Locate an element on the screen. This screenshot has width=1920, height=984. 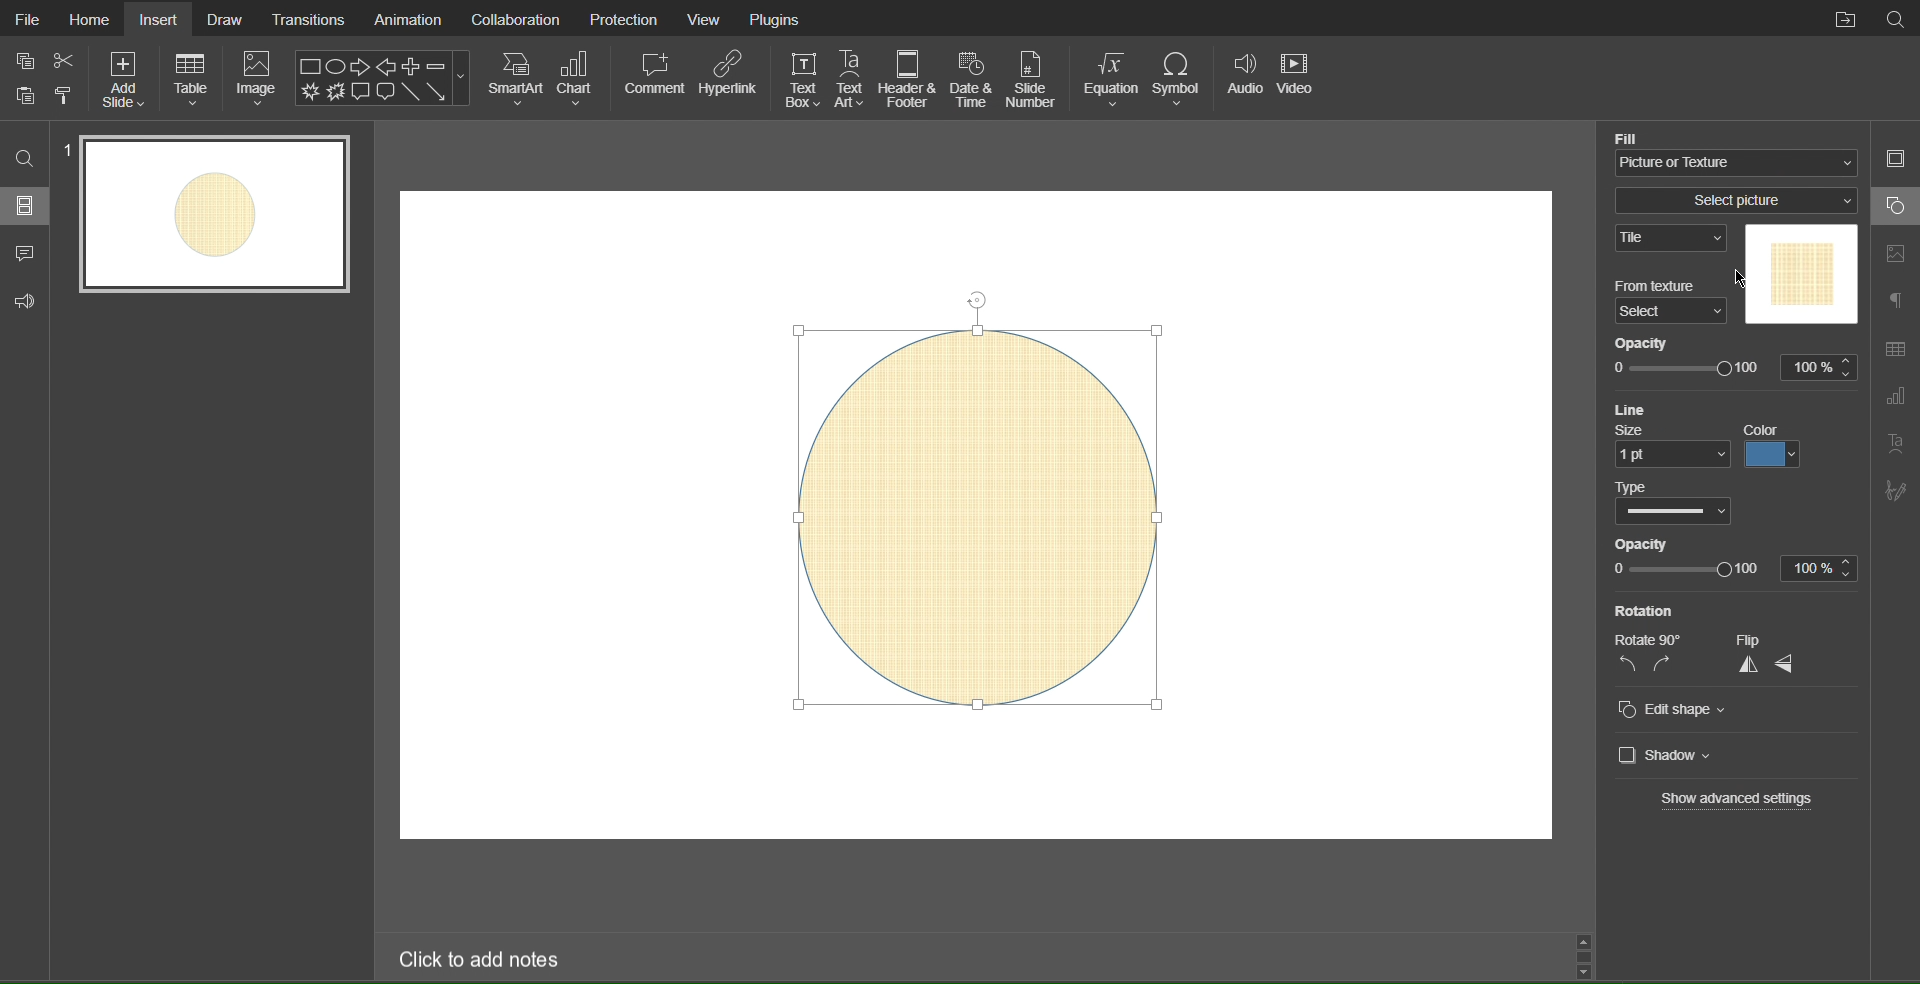
 is located at coordinates (1652, 642).